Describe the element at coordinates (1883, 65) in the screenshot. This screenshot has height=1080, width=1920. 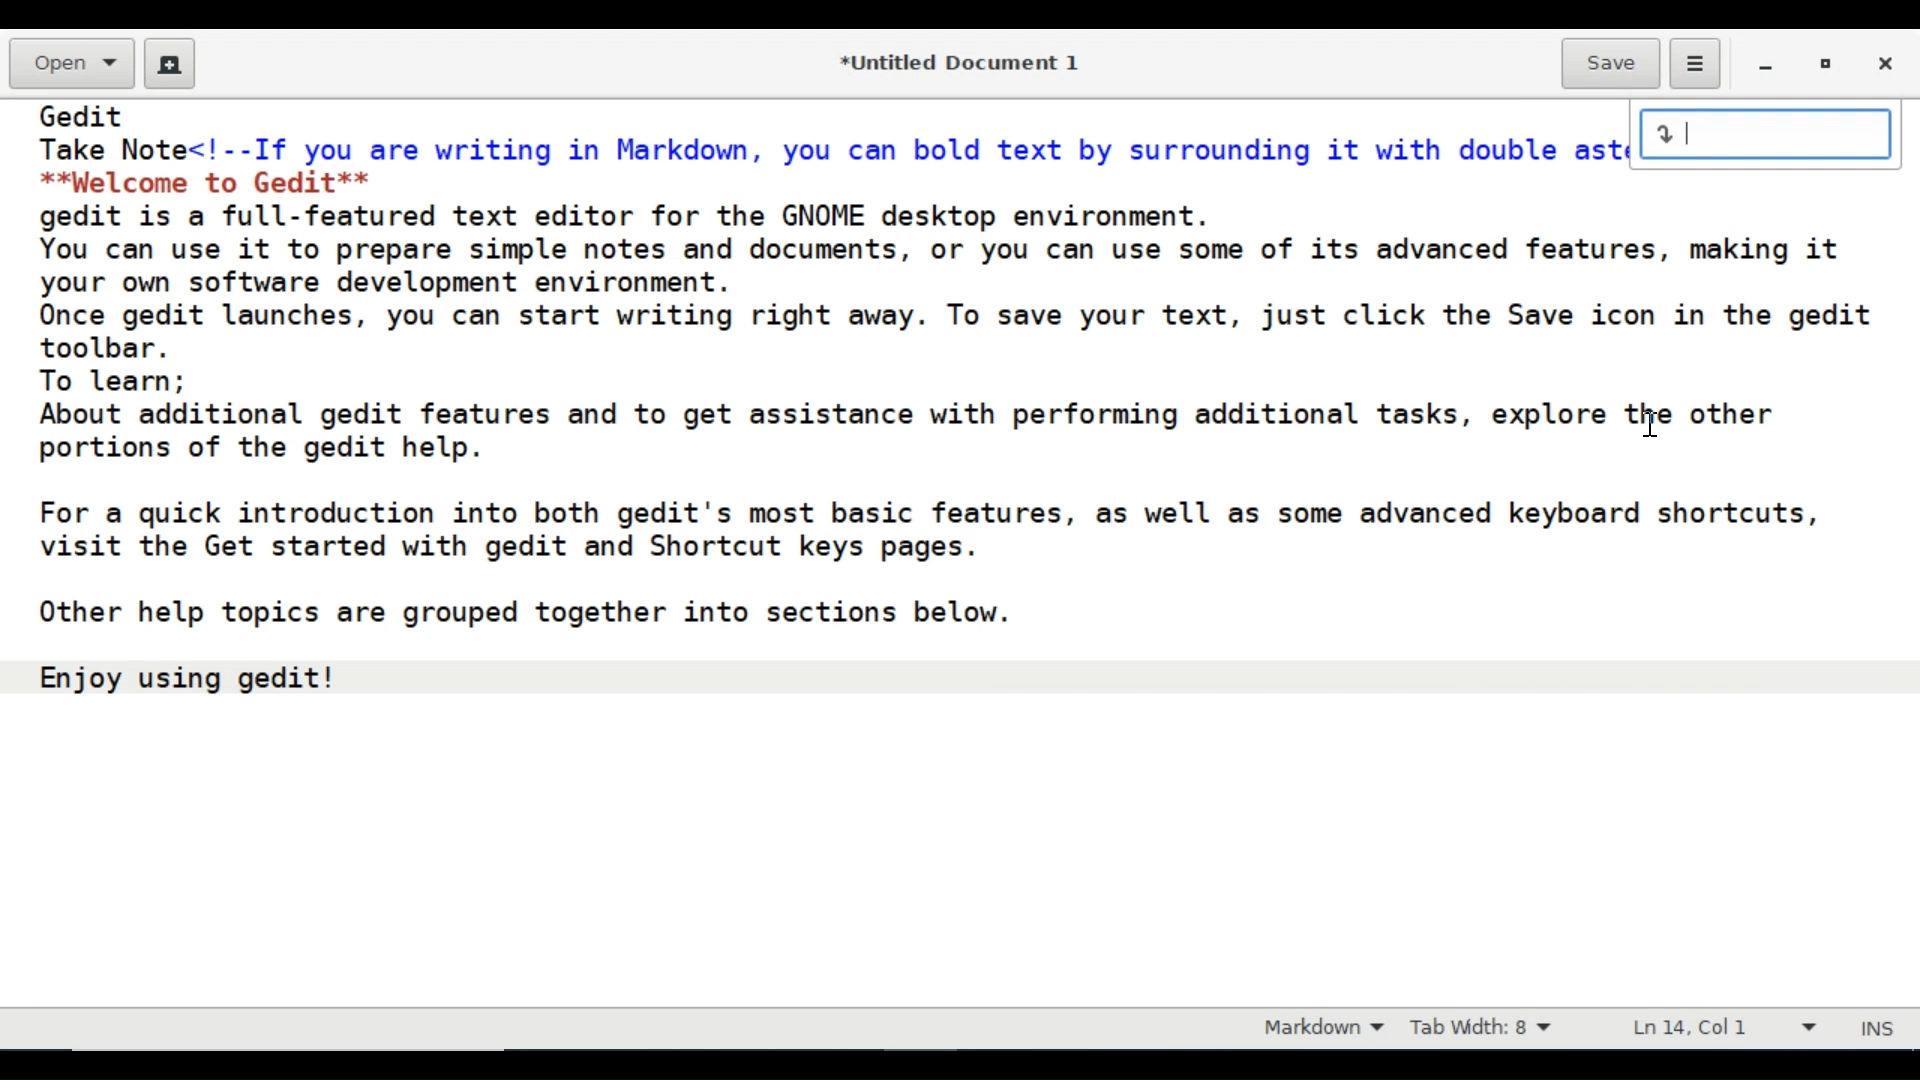
I see `Close` at that location.